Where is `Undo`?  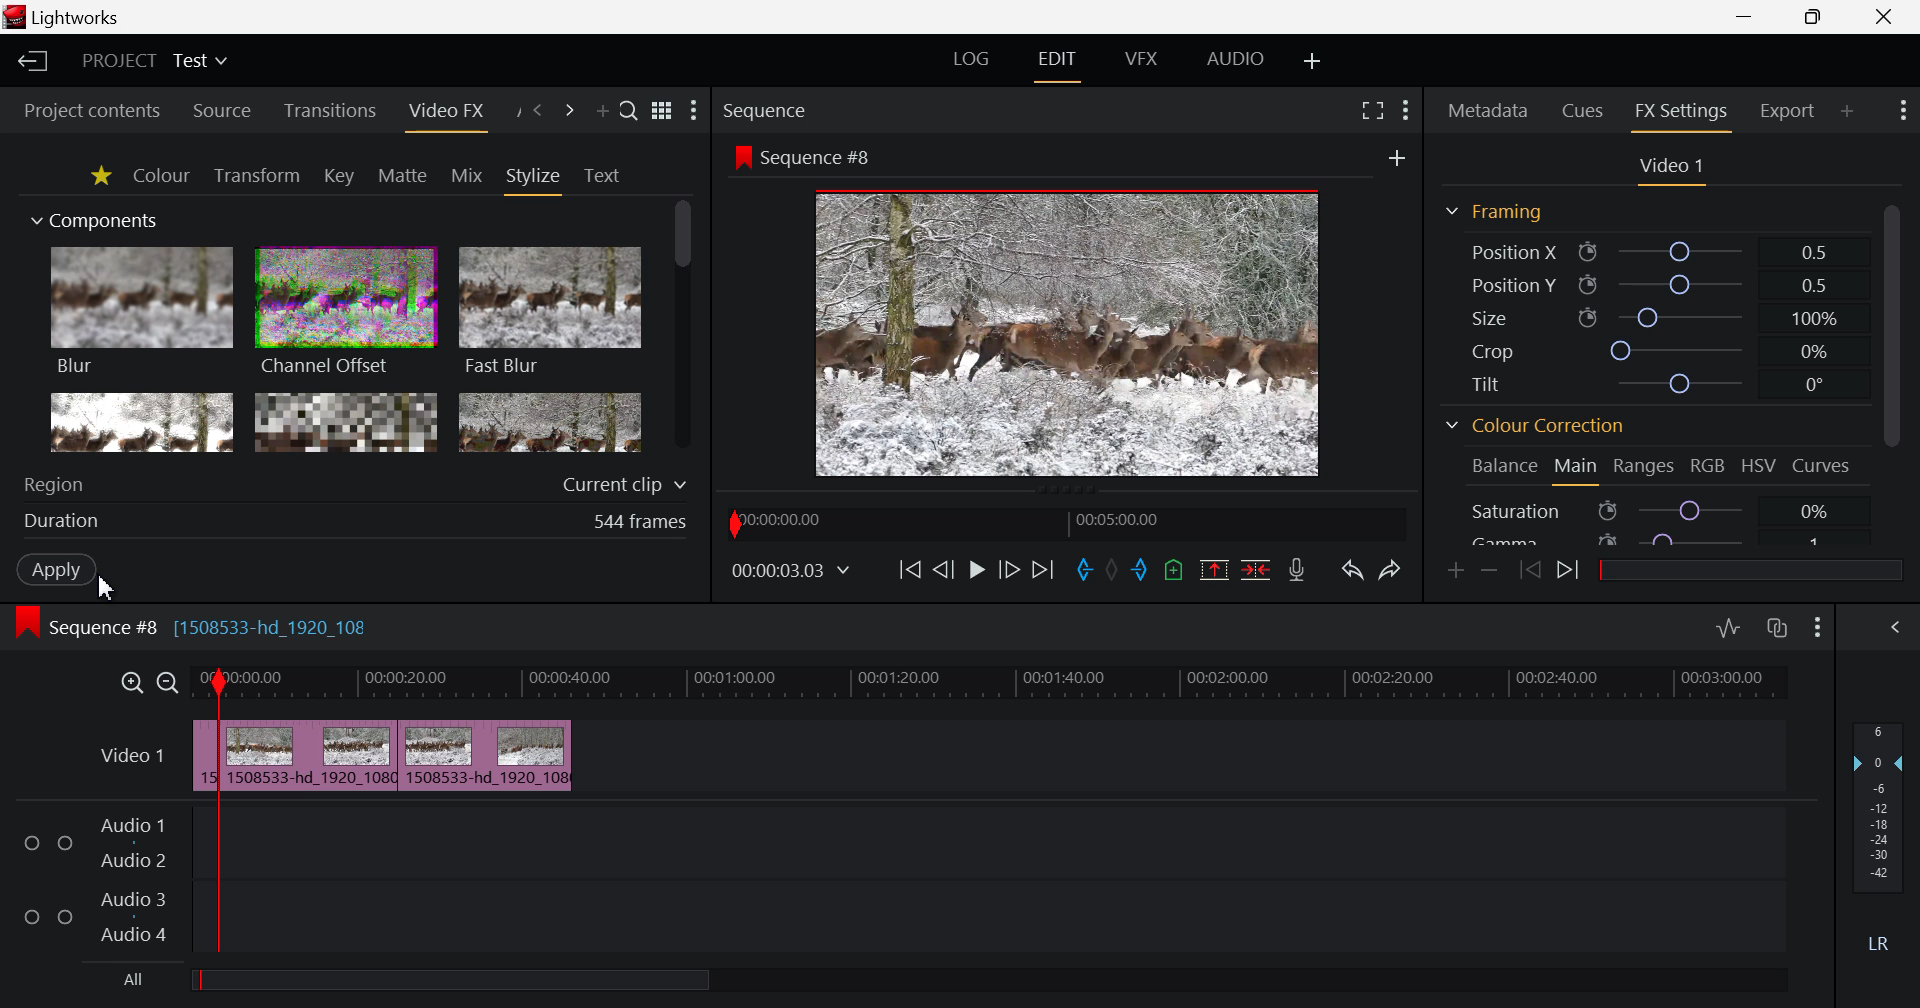 Undo is located at coordinates (1352, 572).